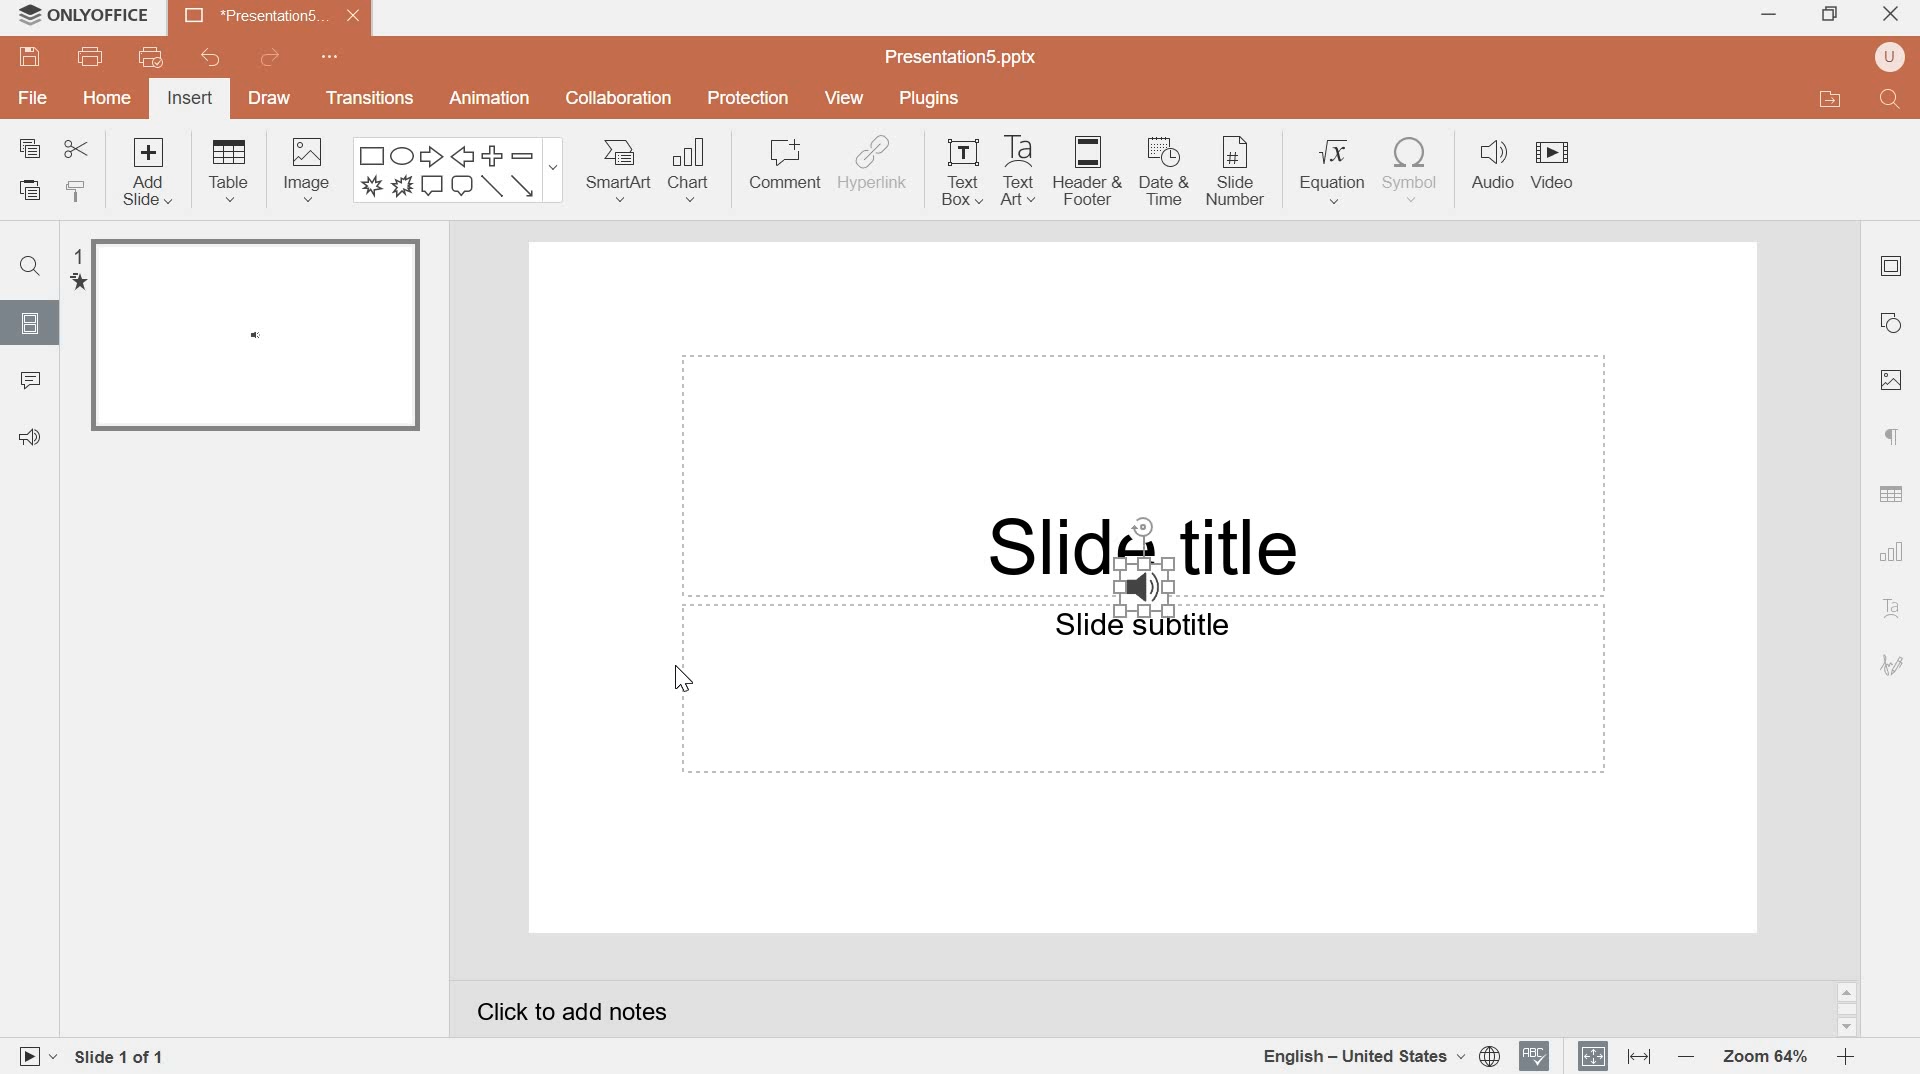 The width and height of the screenshot is (1920, 1074). Describe the element at coordinates (1091, 172) in the screenshot. I see `Header & Footer` at that location.